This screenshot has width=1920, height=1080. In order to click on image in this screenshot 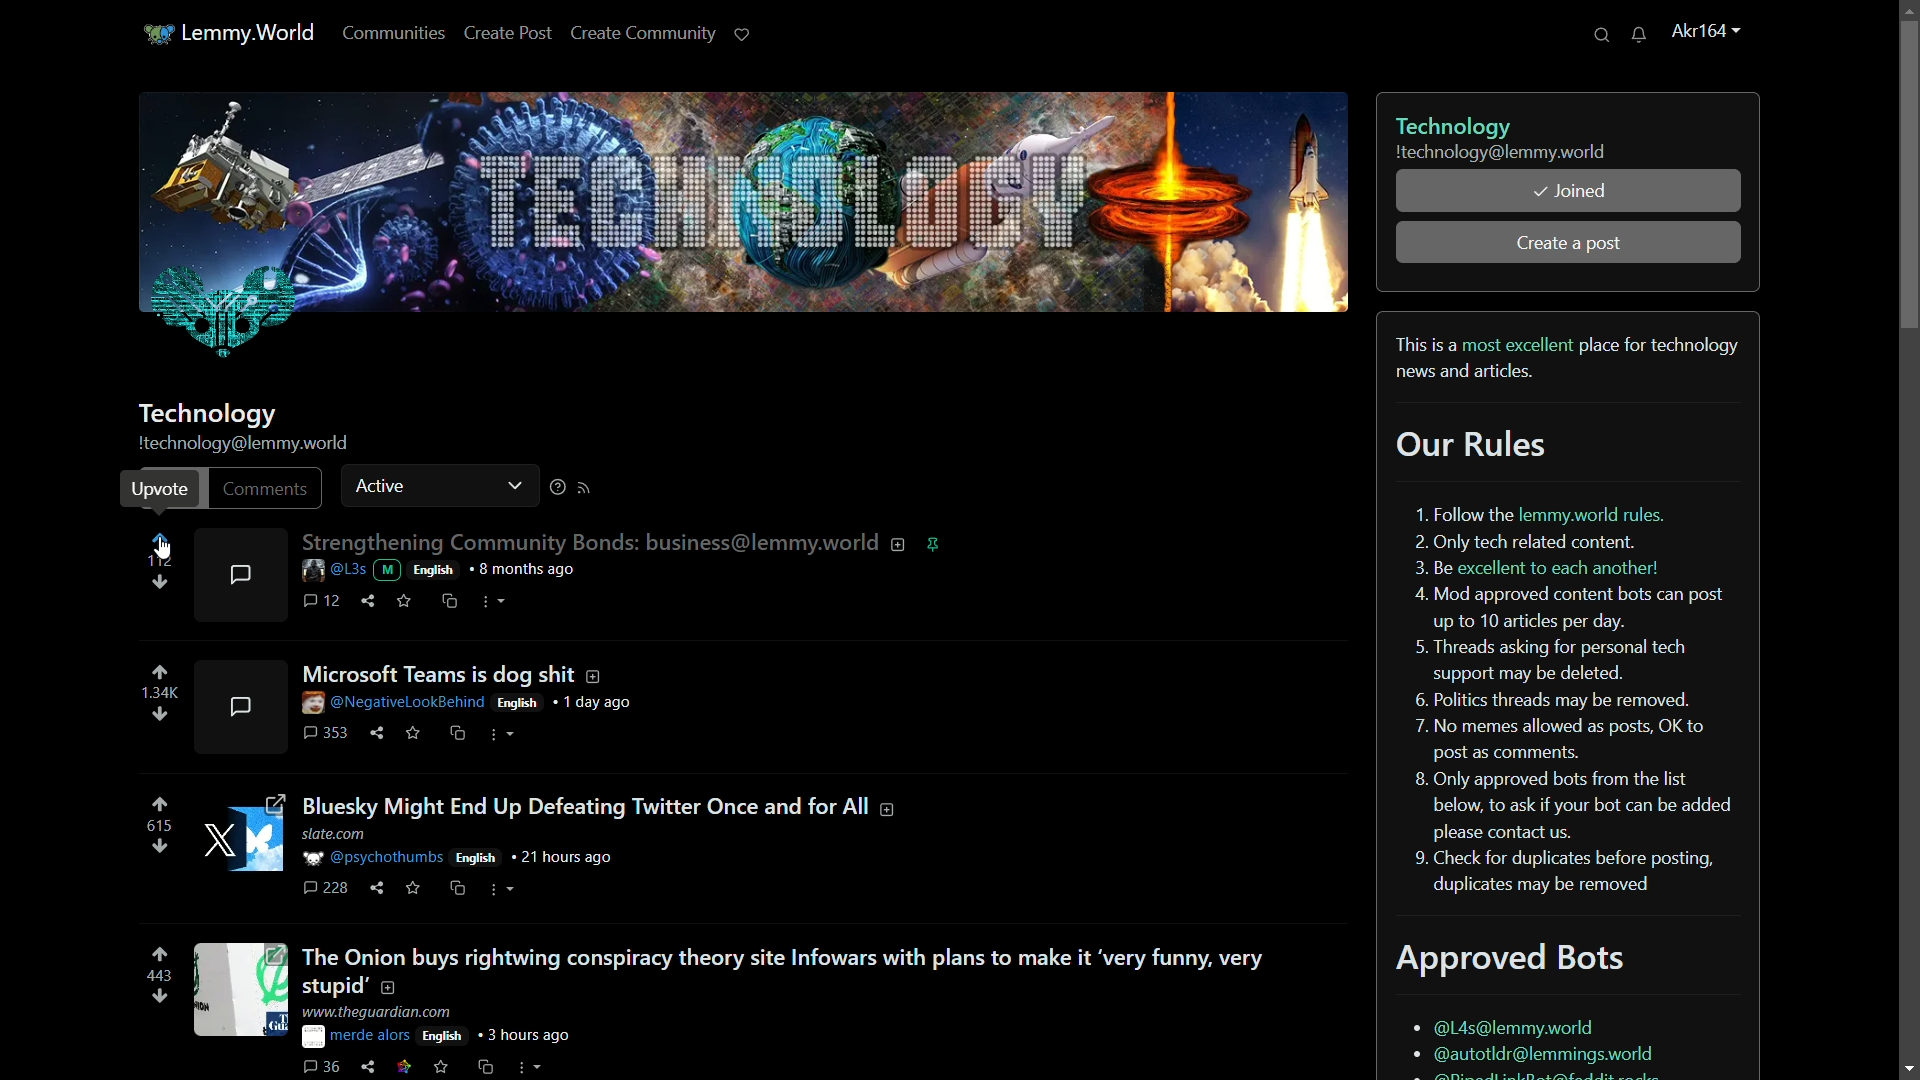, I will do `click(239, 992)`.